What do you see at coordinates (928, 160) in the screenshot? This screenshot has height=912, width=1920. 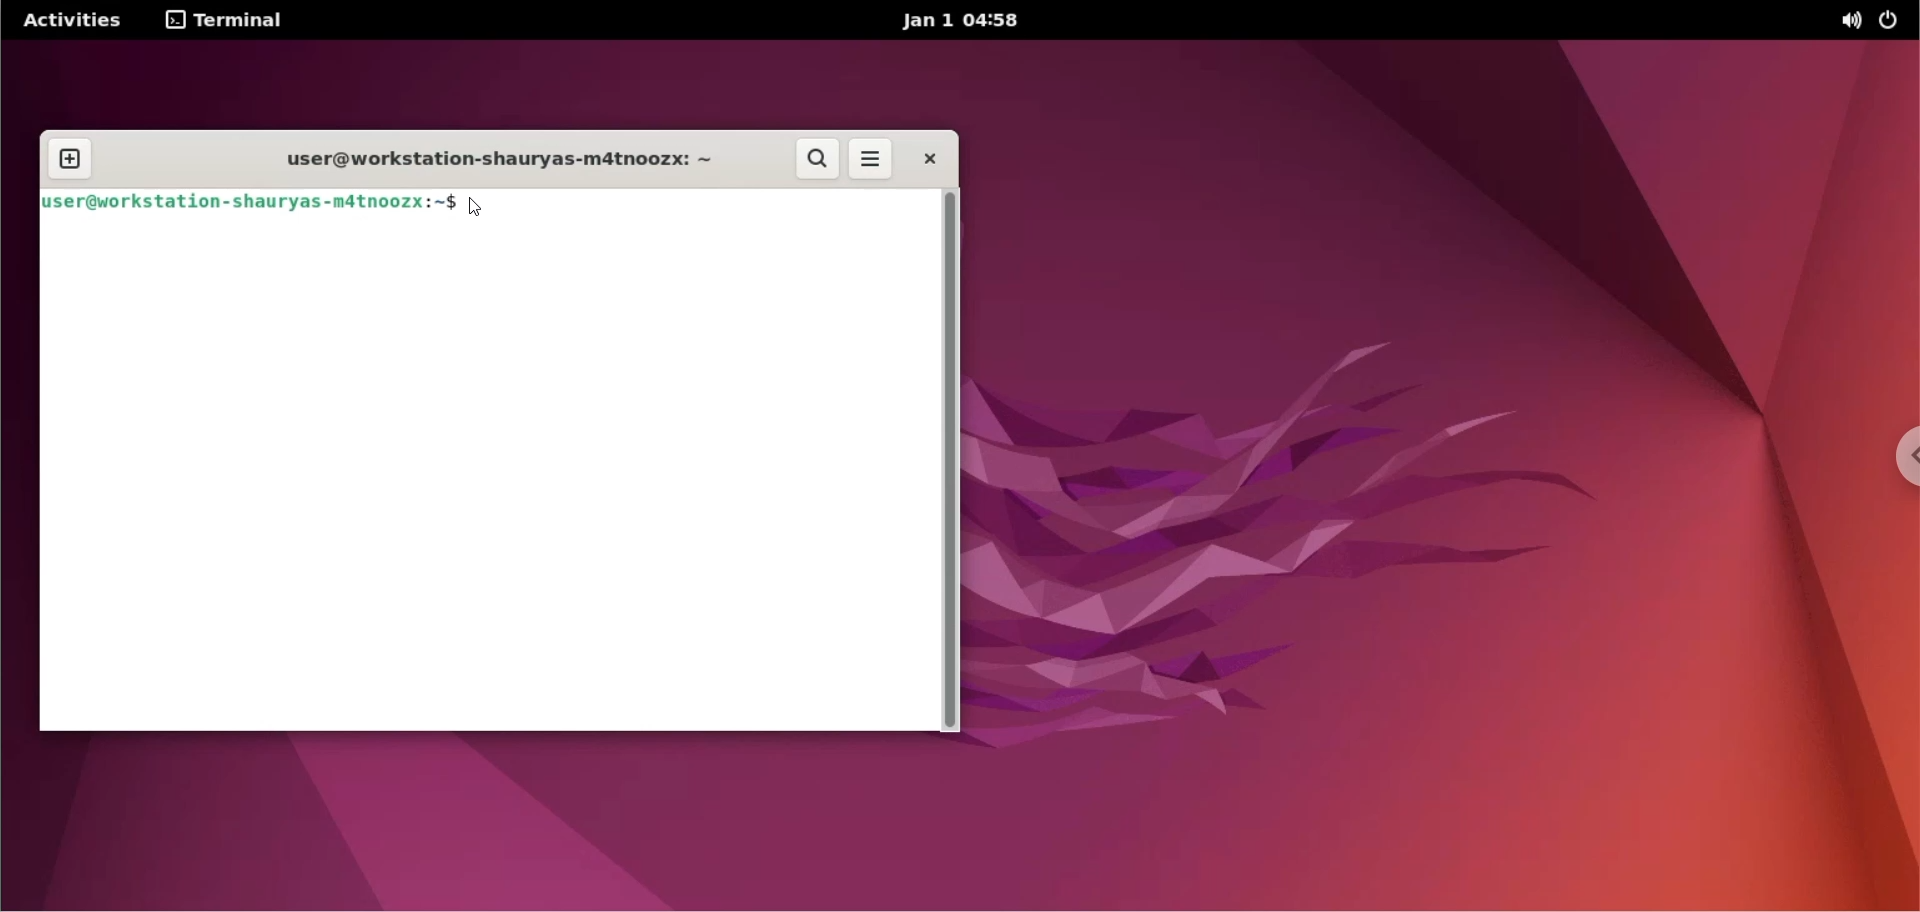 I see `close` at bounding box center [928, 160].